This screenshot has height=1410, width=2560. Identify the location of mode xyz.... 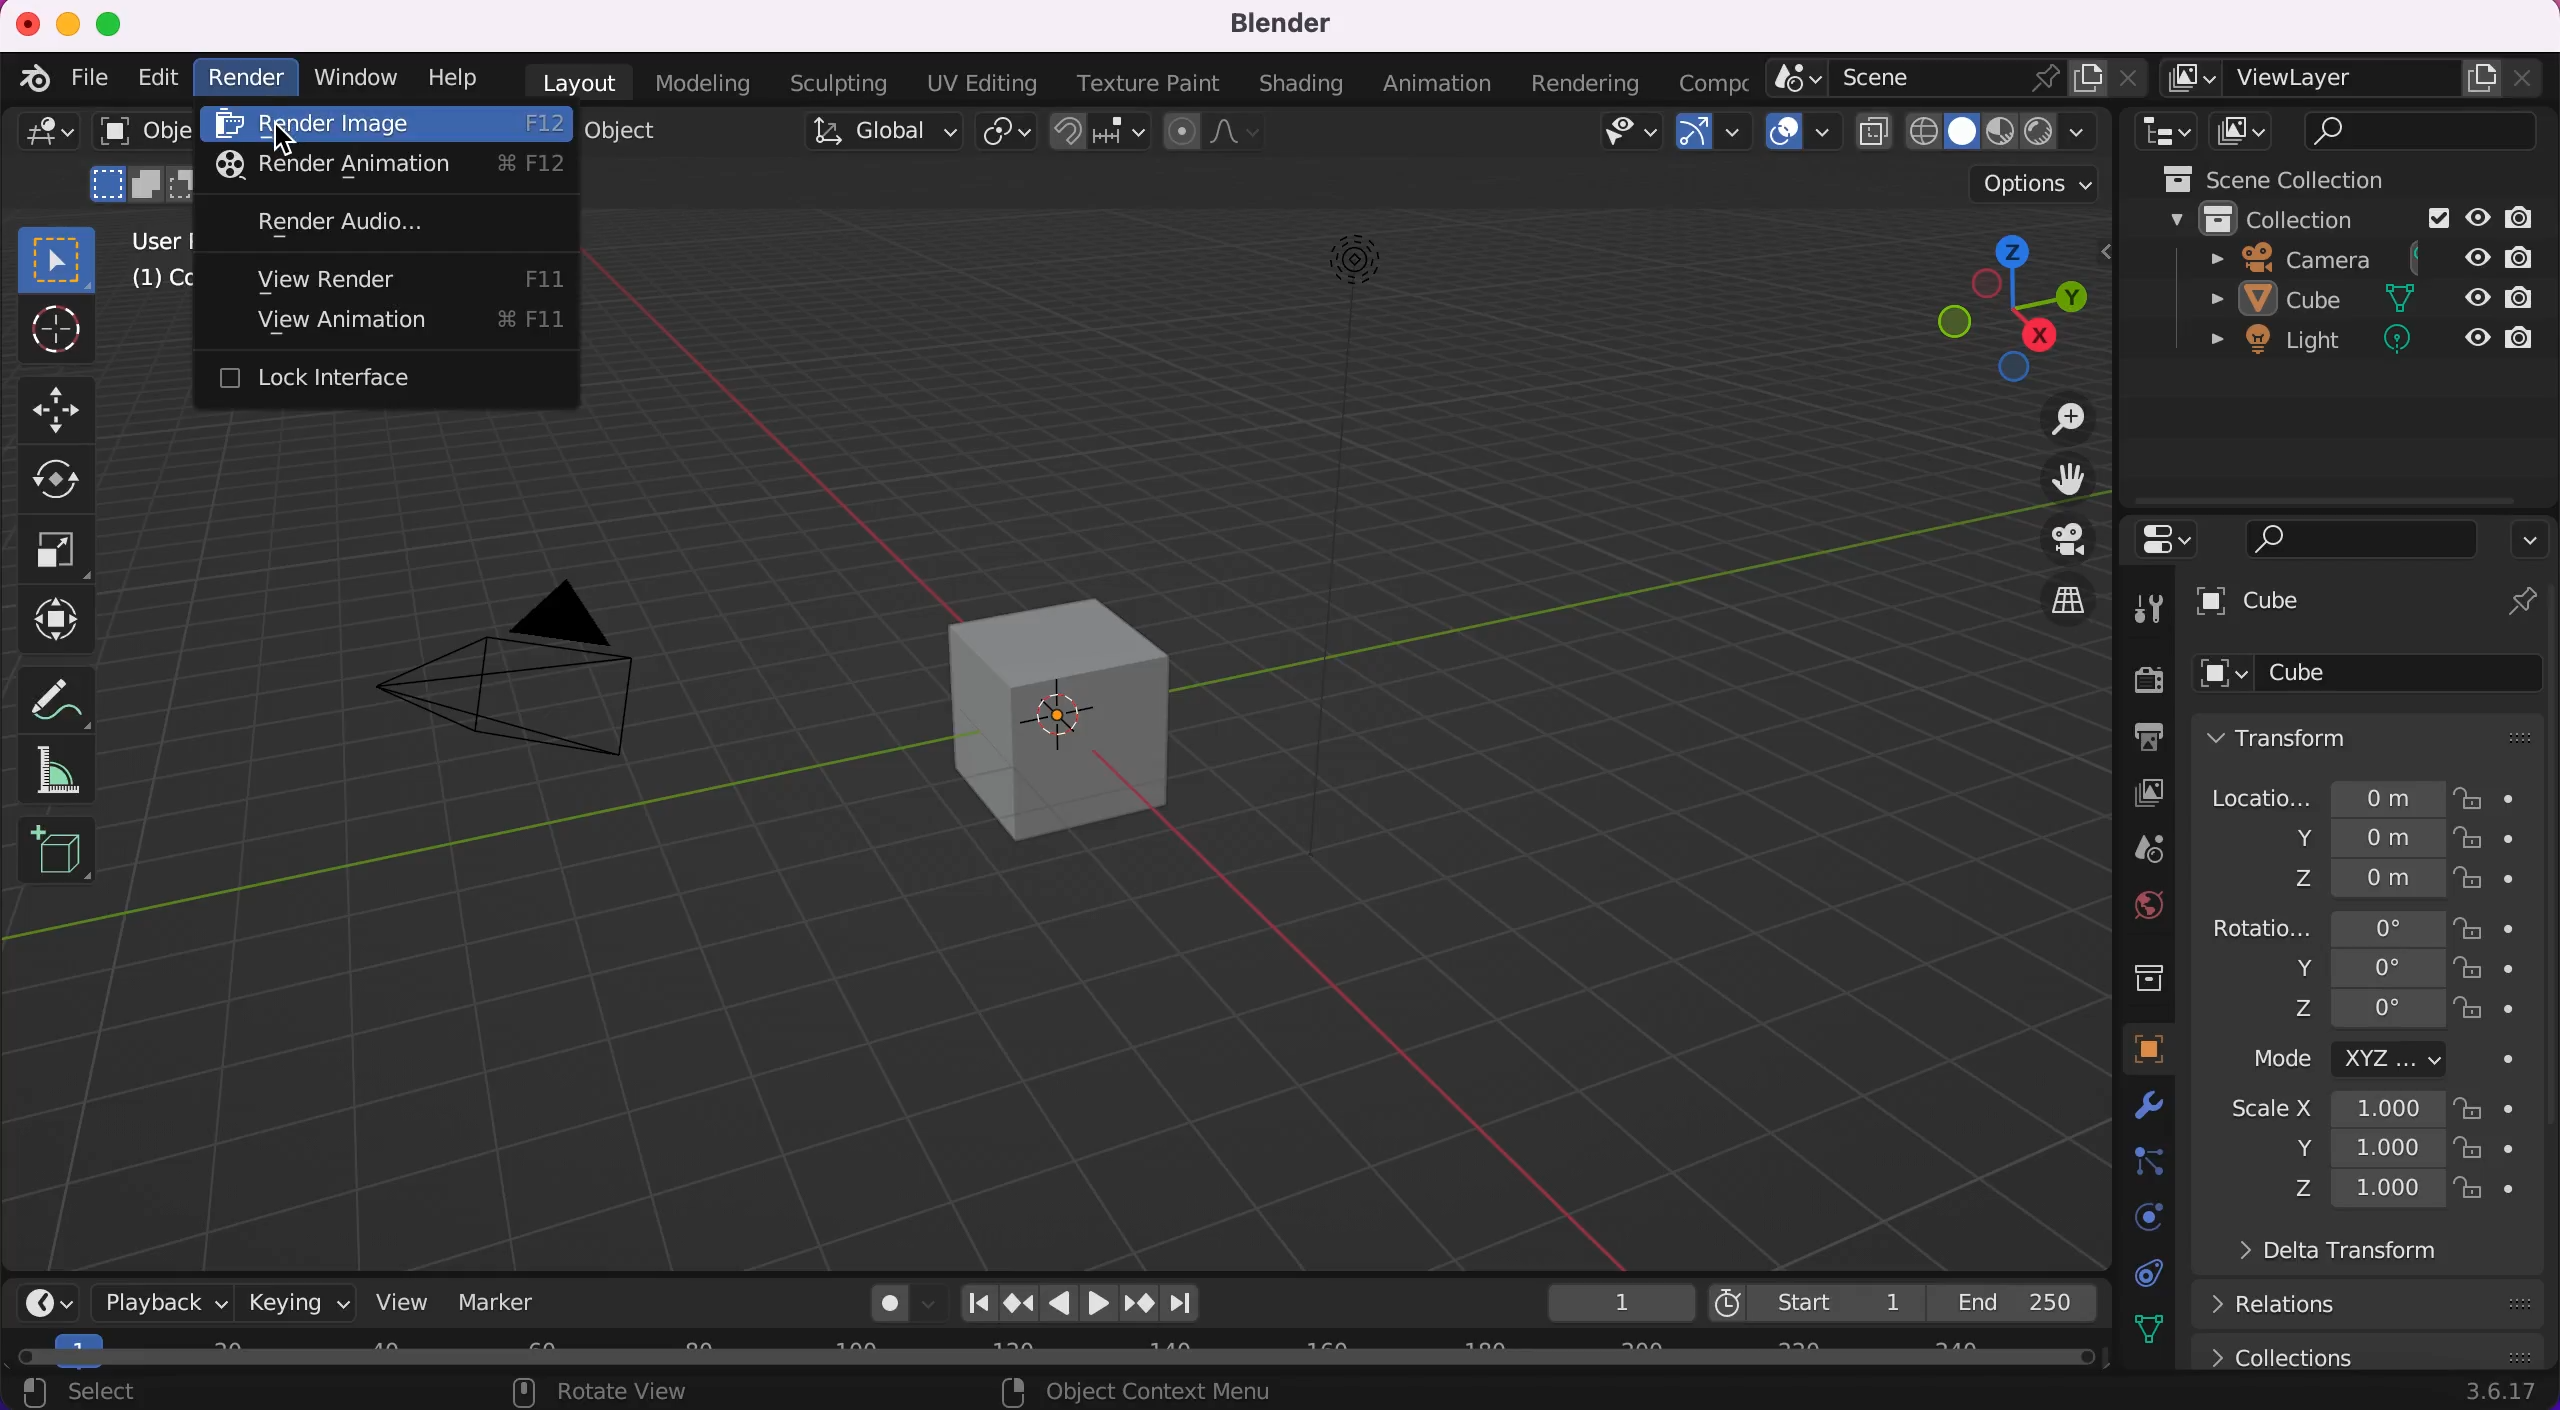
(2369, 1063).